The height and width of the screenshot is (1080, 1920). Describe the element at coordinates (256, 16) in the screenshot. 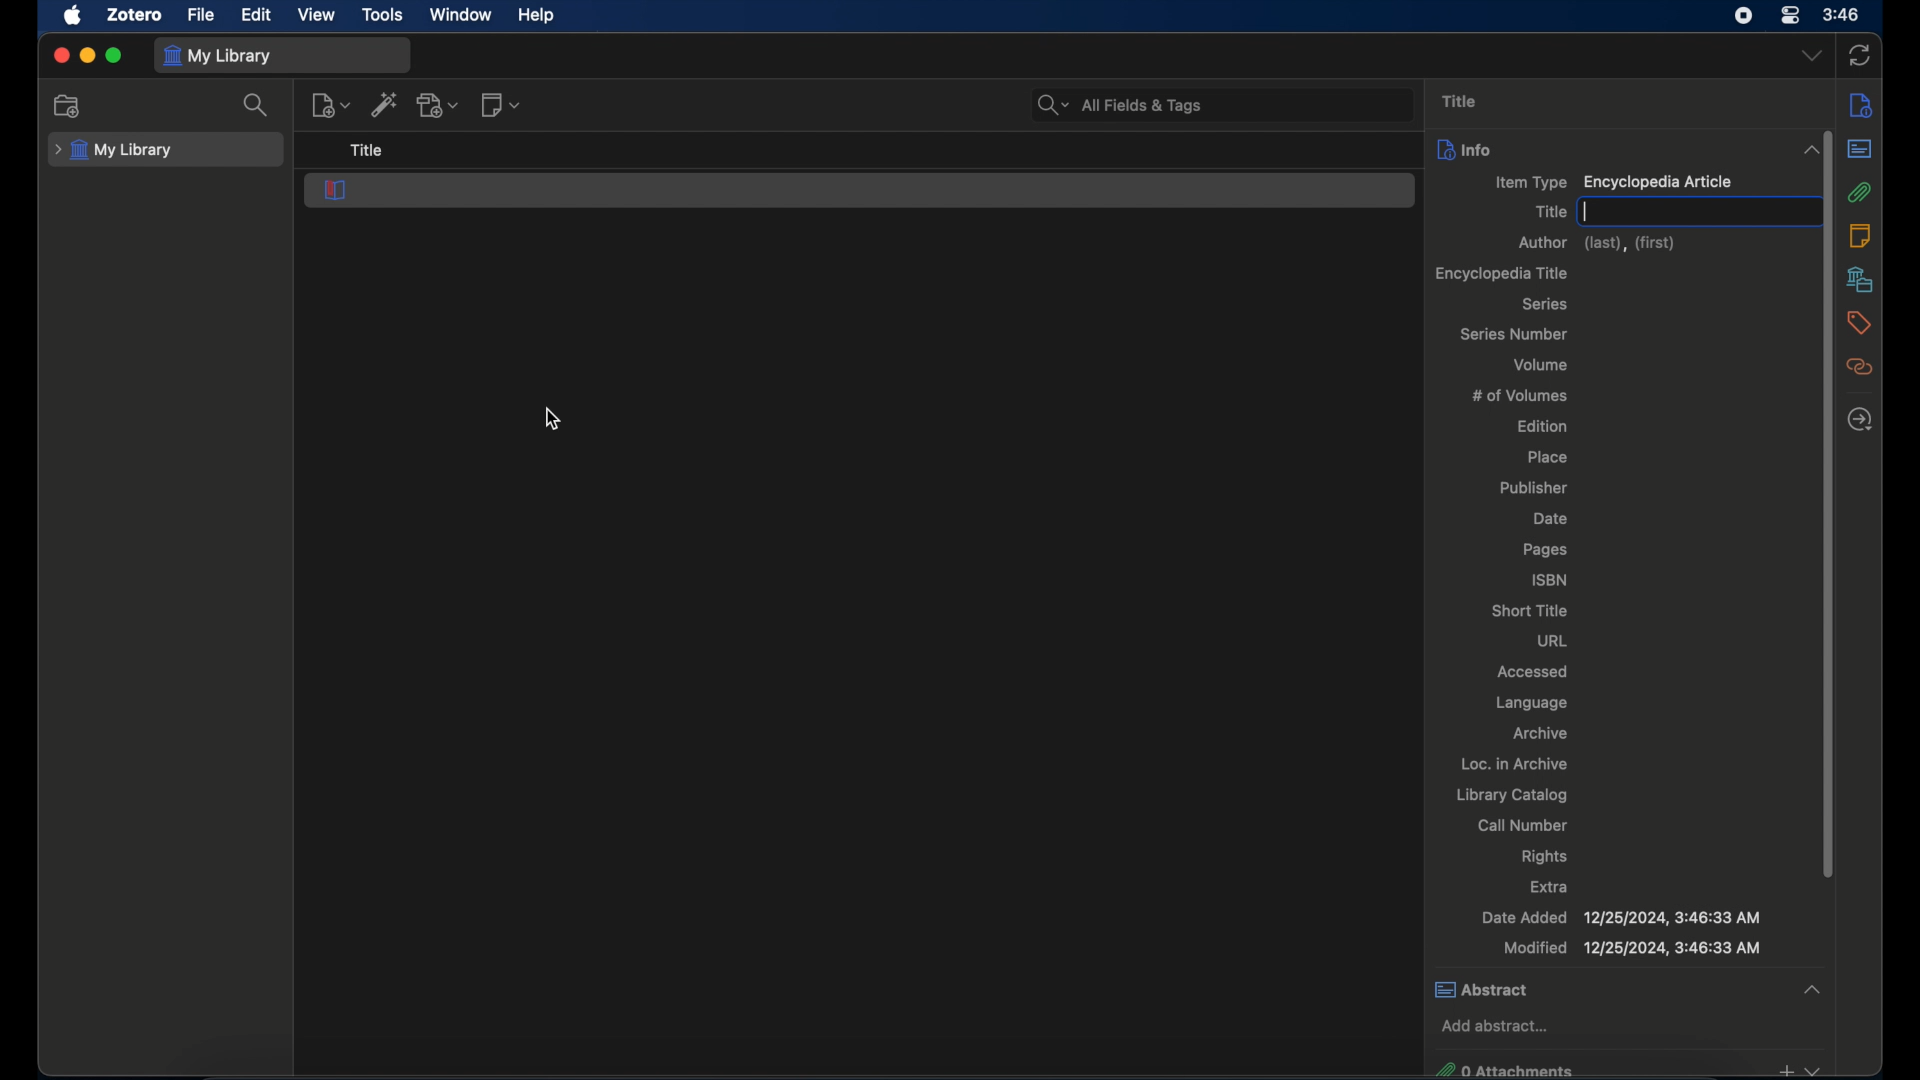

I see `edit` at that location.